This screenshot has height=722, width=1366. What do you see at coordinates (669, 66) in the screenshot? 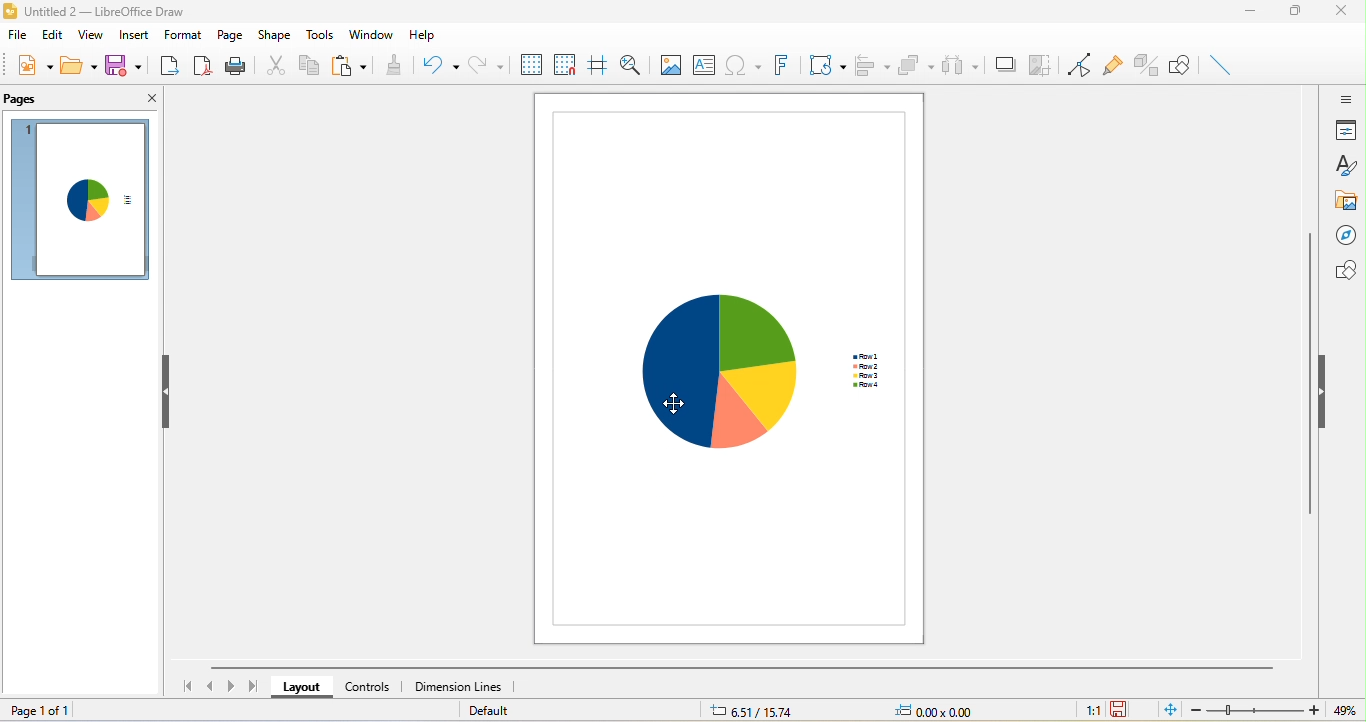
I see `image` at bounding box center [669, 66].